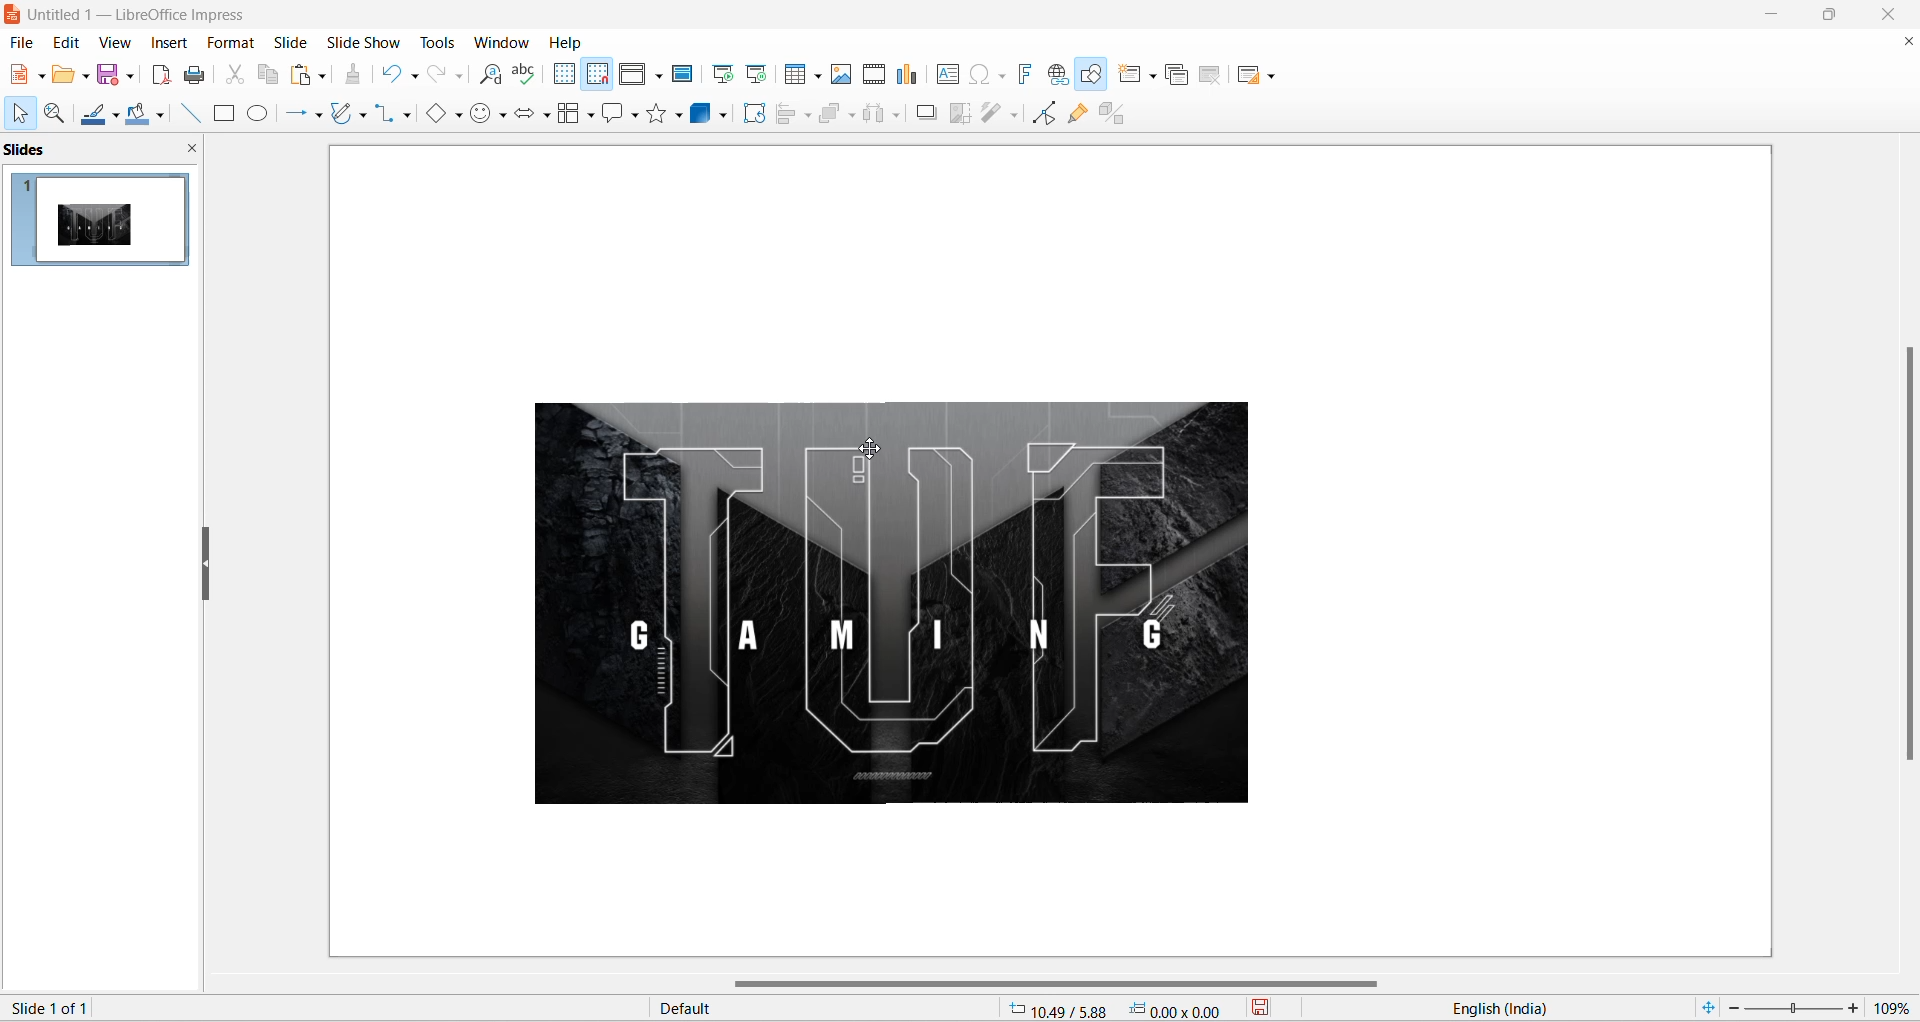  What do you see at coordinates (659, 77) in the screenshot?
I see `display views option` at bounding box center [659, 77].